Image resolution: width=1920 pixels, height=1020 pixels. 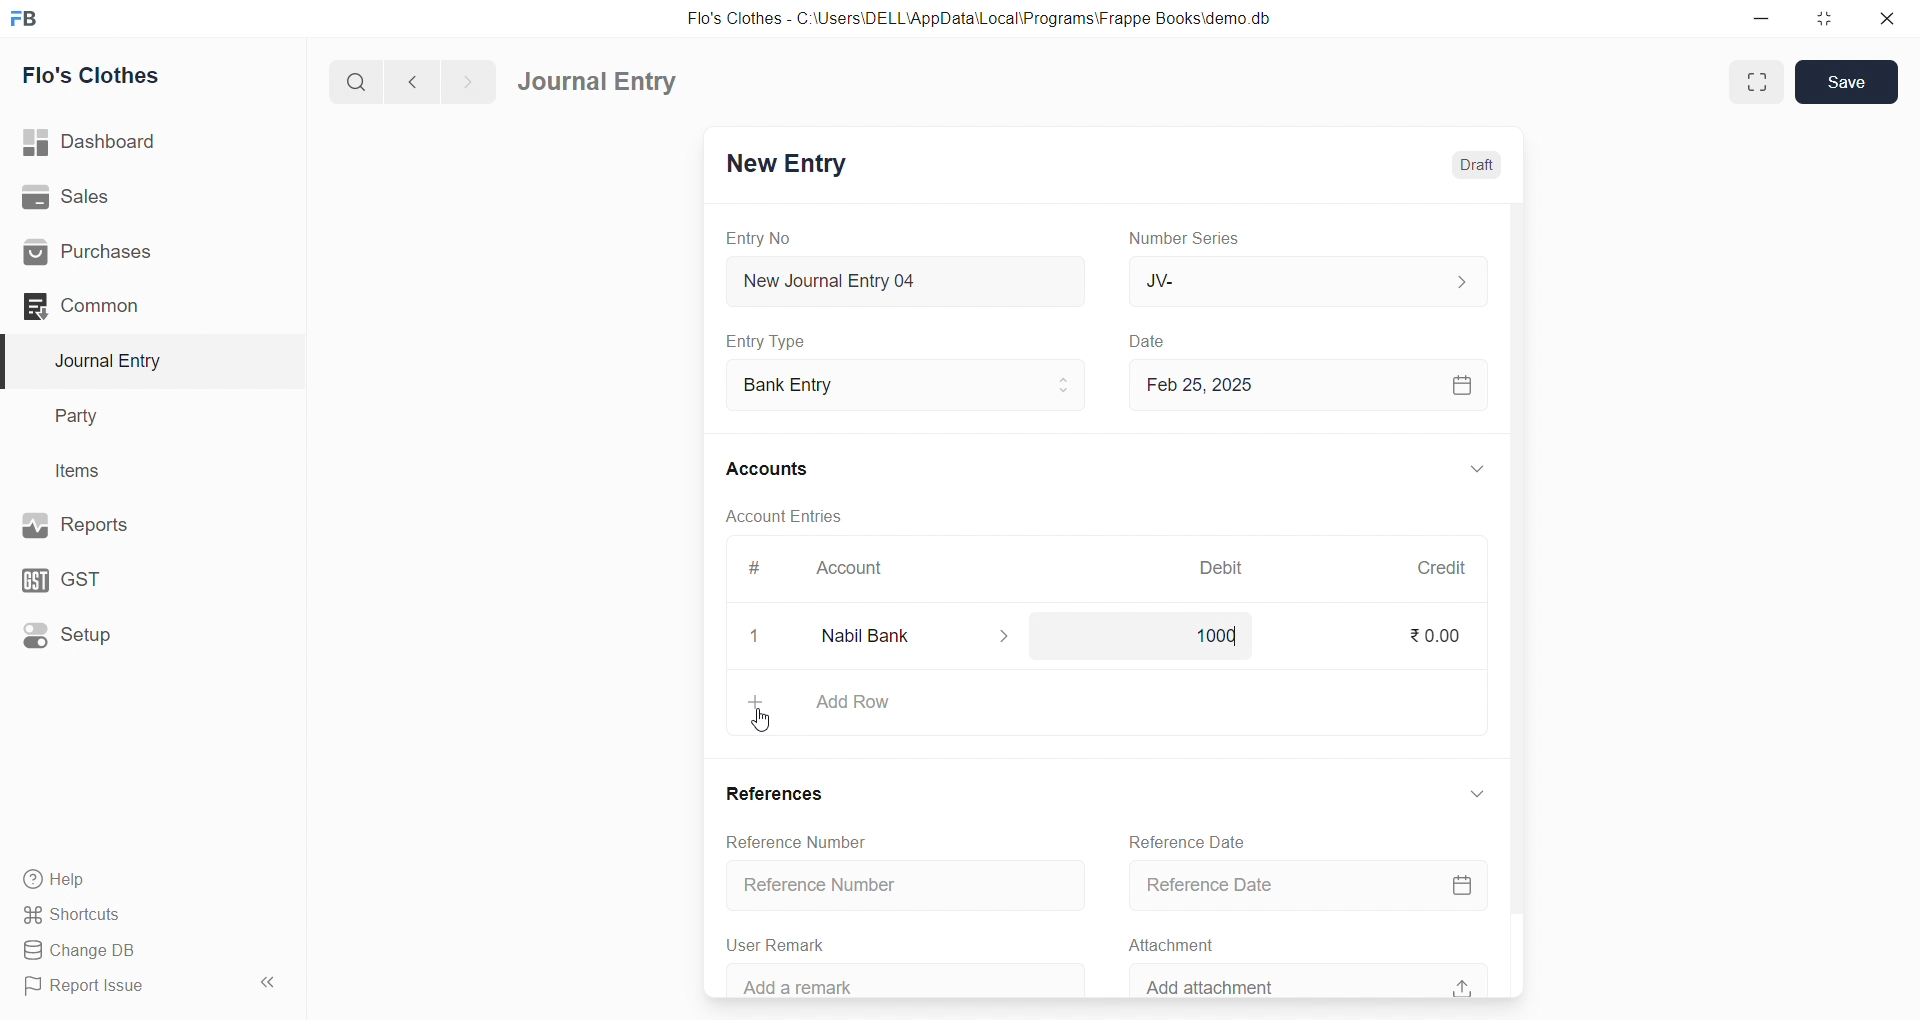 What do you see at coordinates (1463, 471) in the screenshot?
I see `Expand/Collapse` at bounding box center [1463, 471].